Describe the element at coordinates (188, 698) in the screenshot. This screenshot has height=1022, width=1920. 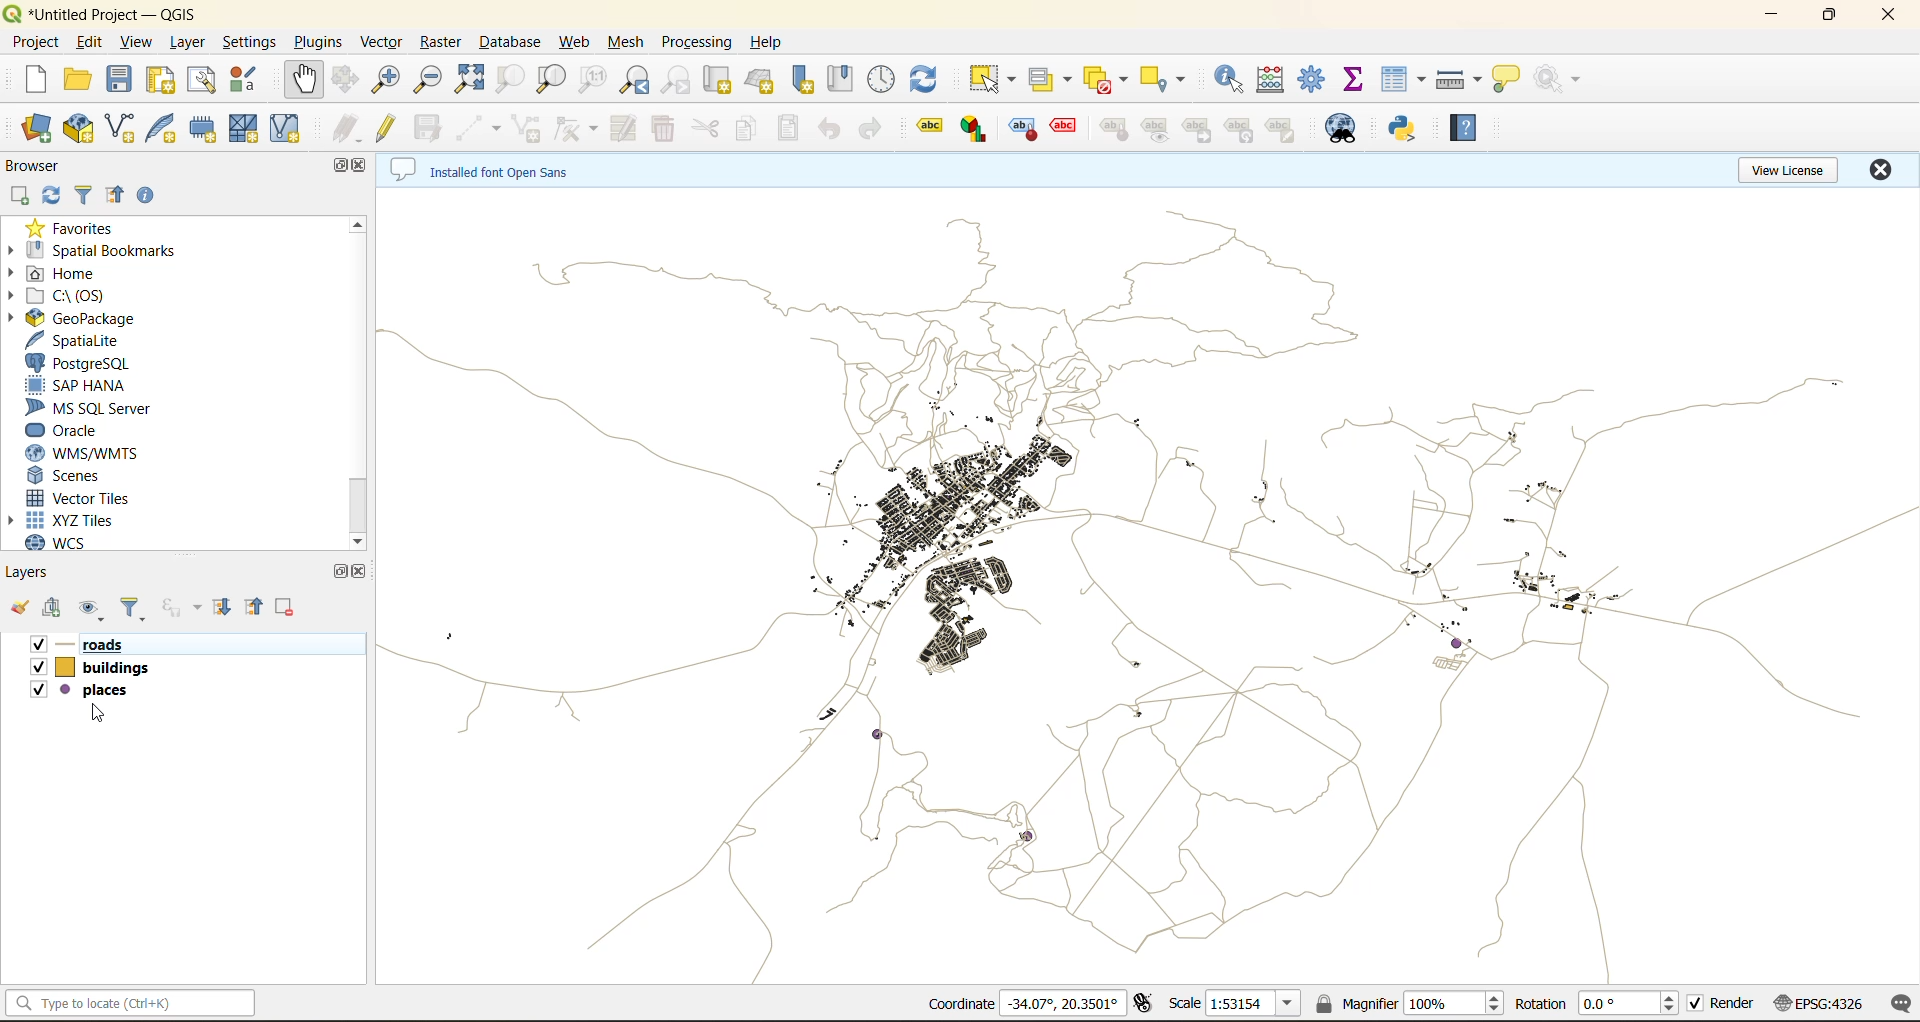
I see `place ` at that location.